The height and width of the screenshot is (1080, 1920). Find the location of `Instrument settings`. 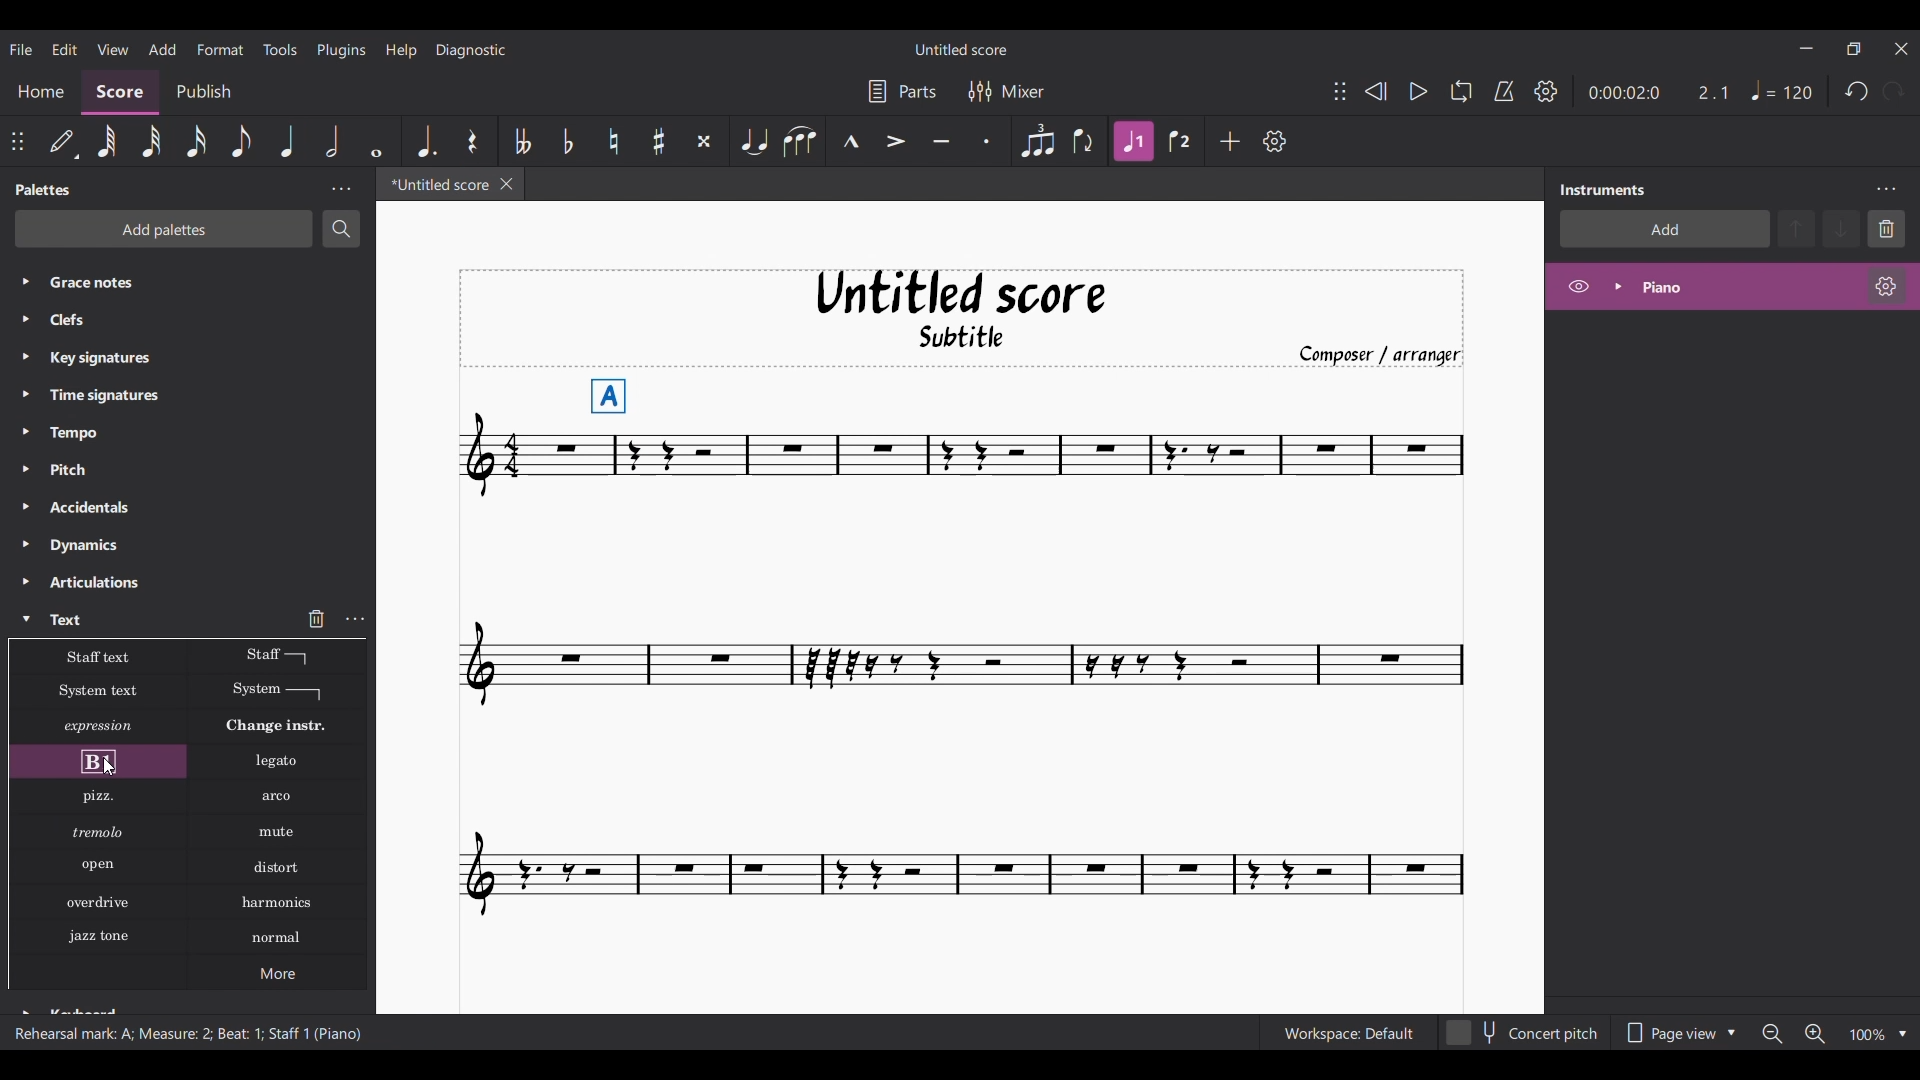

Instrument settings is located at coordinates (1885, 189).